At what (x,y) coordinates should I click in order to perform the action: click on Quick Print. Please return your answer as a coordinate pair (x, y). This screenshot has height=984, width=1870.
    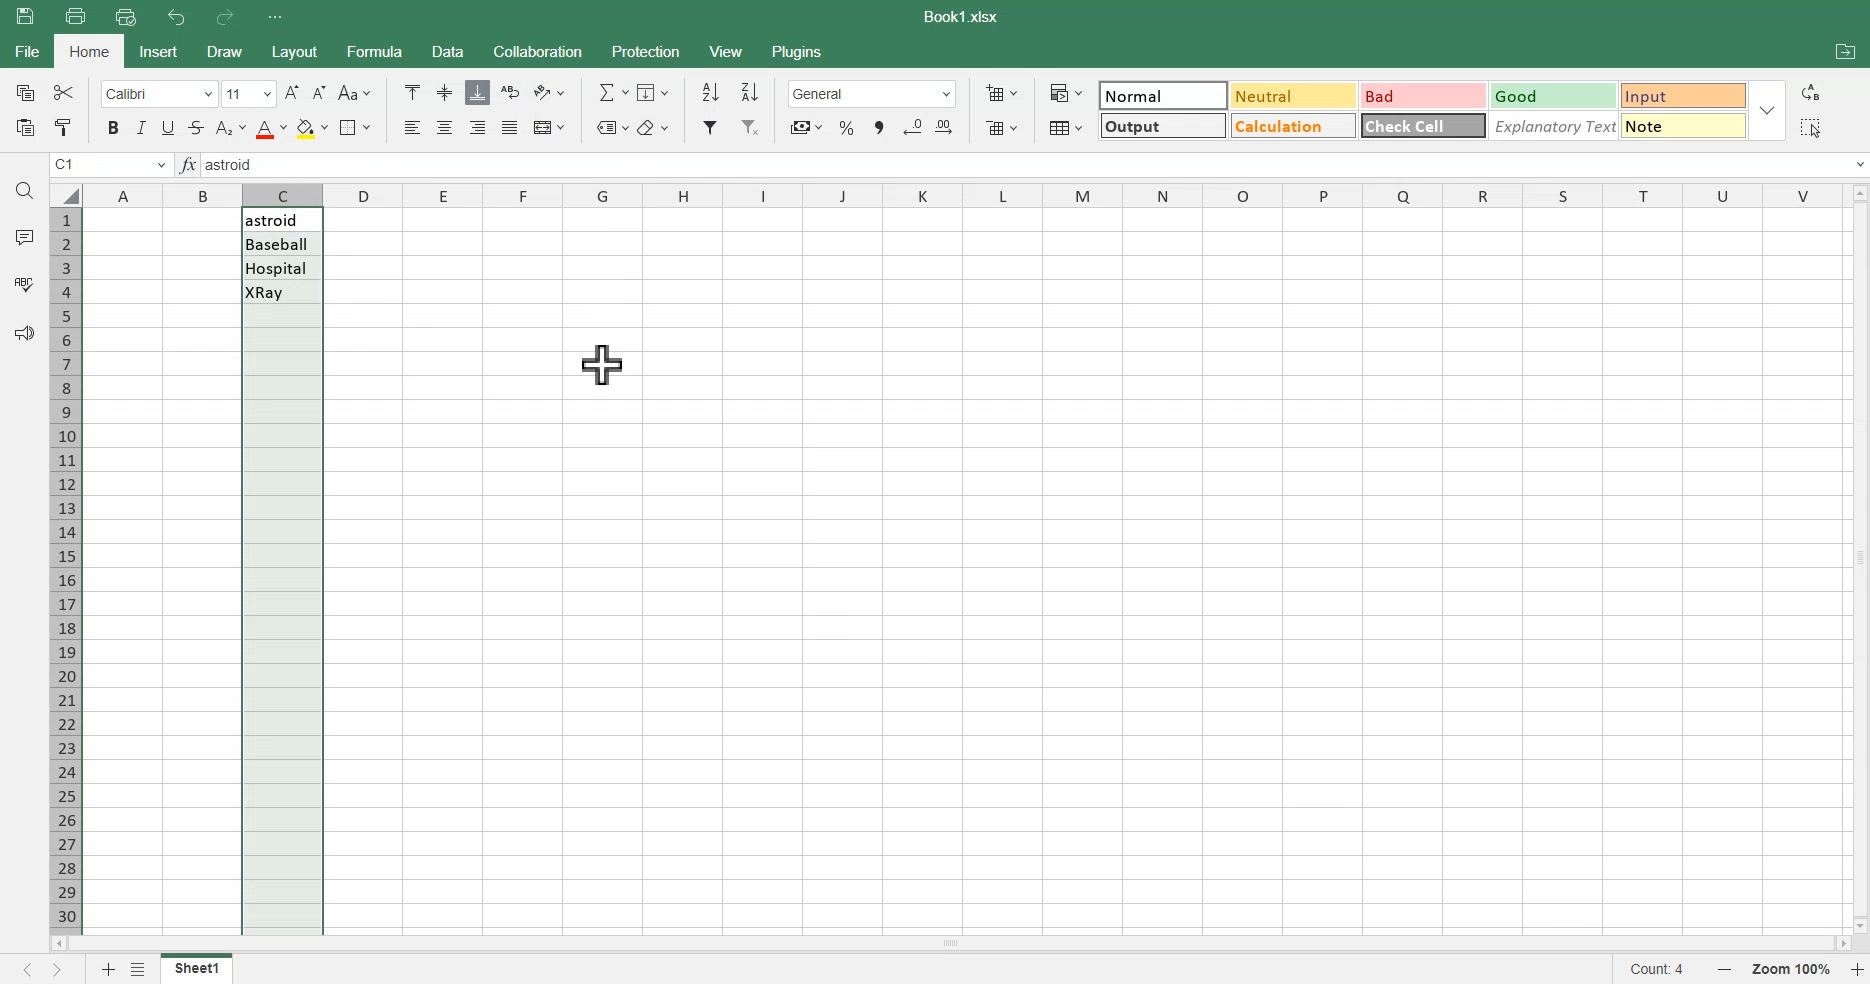
    Looking at the image, I should click on (126, 17).